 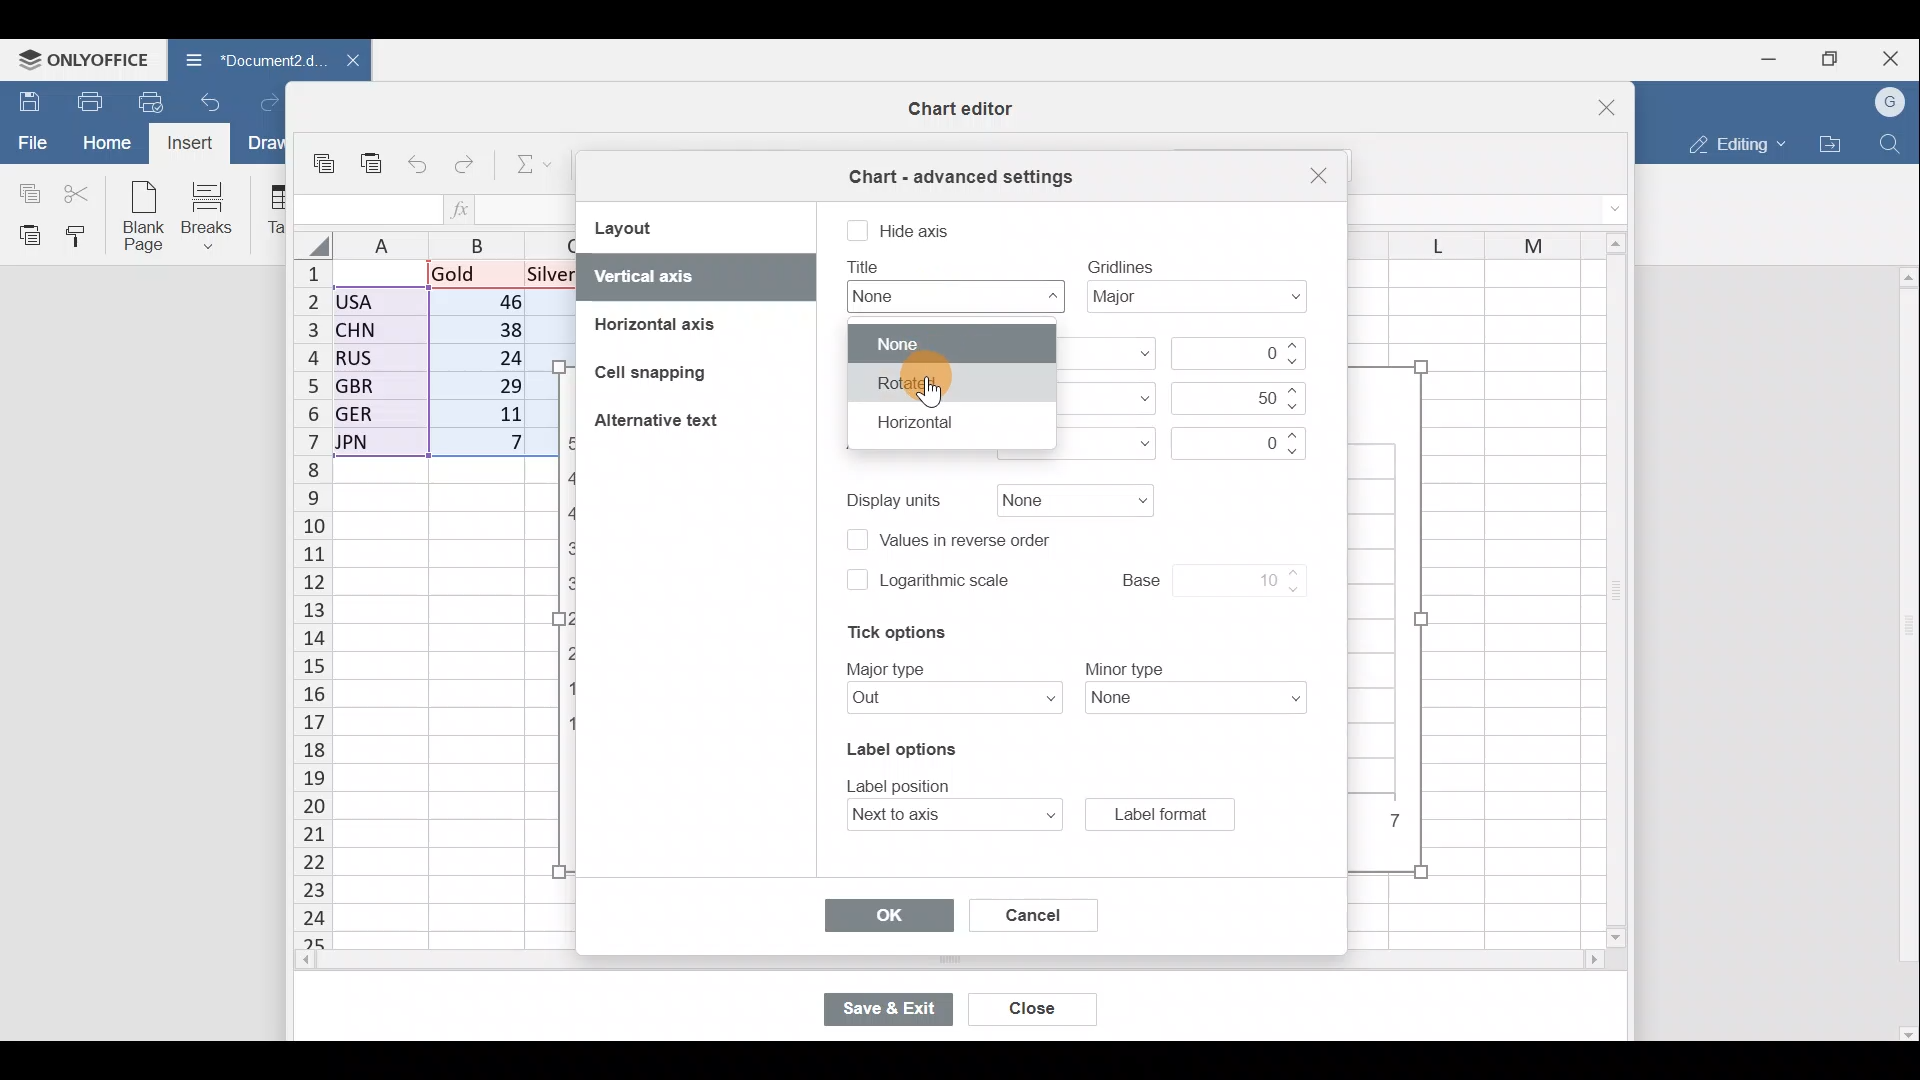 What do you see at coordinates (146, 218) in the screenshot?
I see `Blank page` at bounding box center [146, 218].